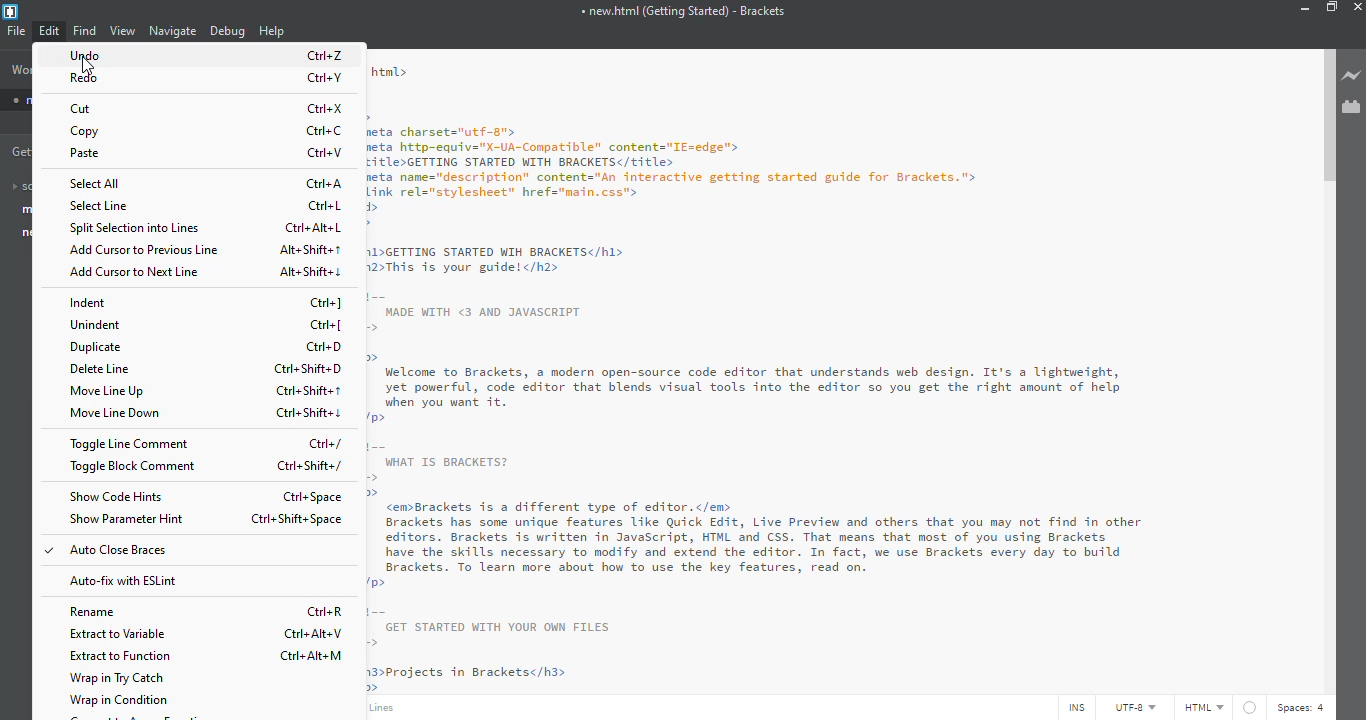 This screenshot has width=1366, height=720. I want to click on toggle block, so click(135, 468).